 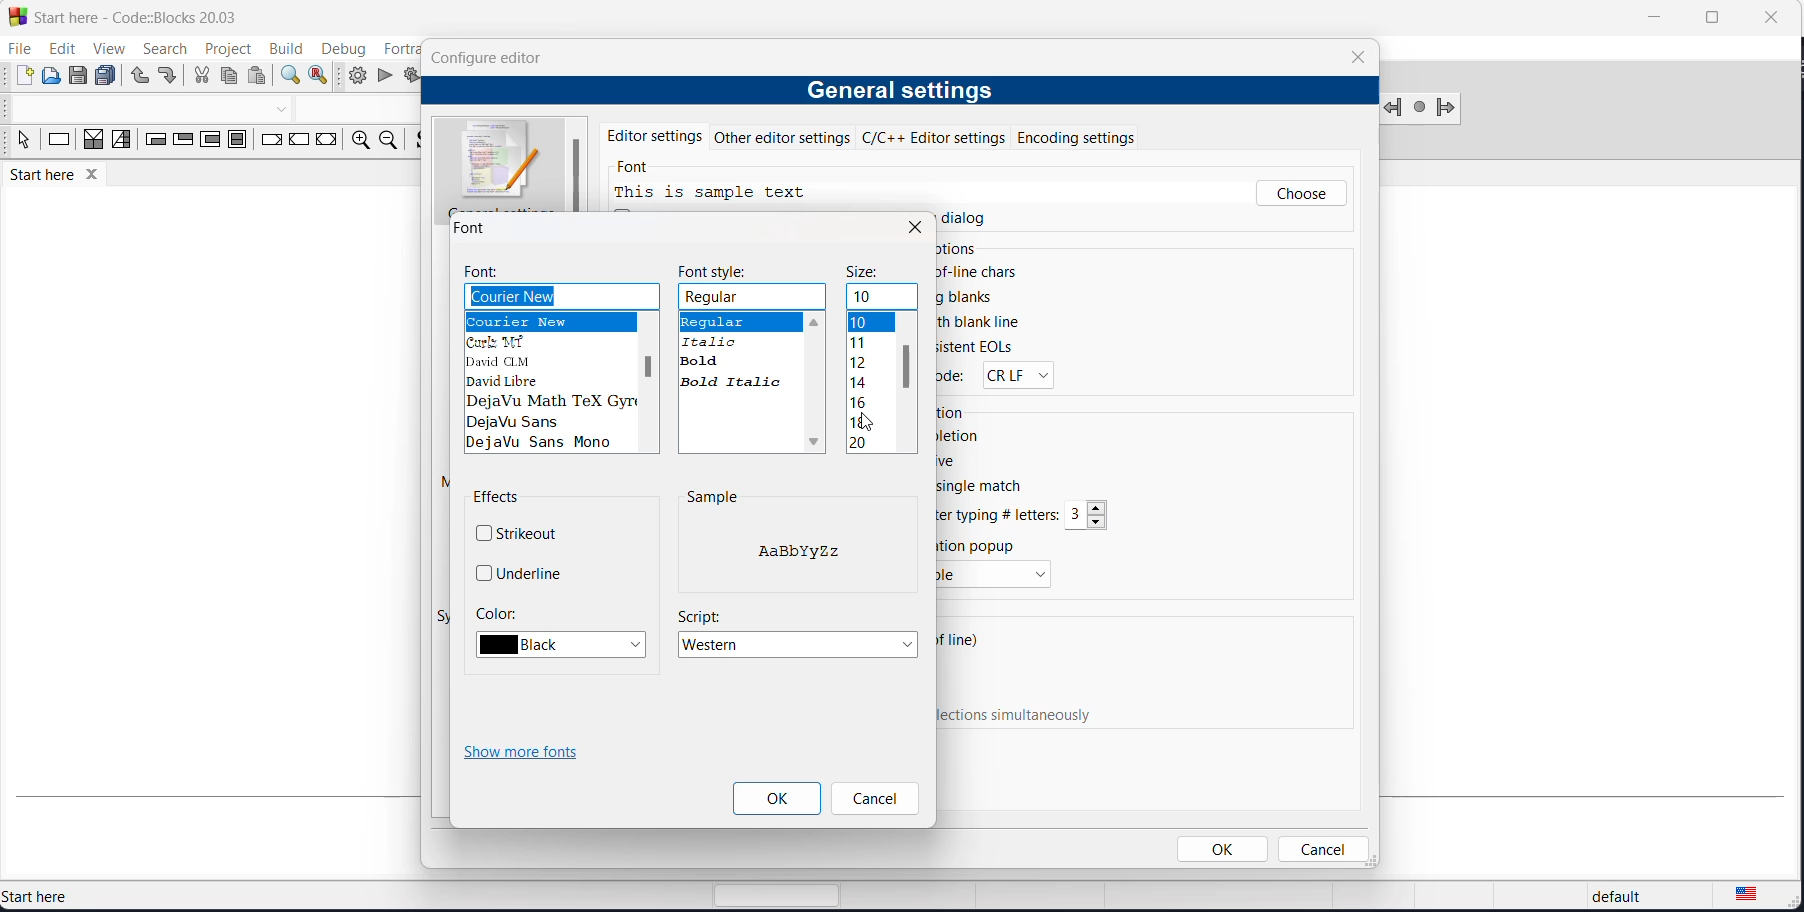 I want to click on scrollbar, so click(x=908, y=367).